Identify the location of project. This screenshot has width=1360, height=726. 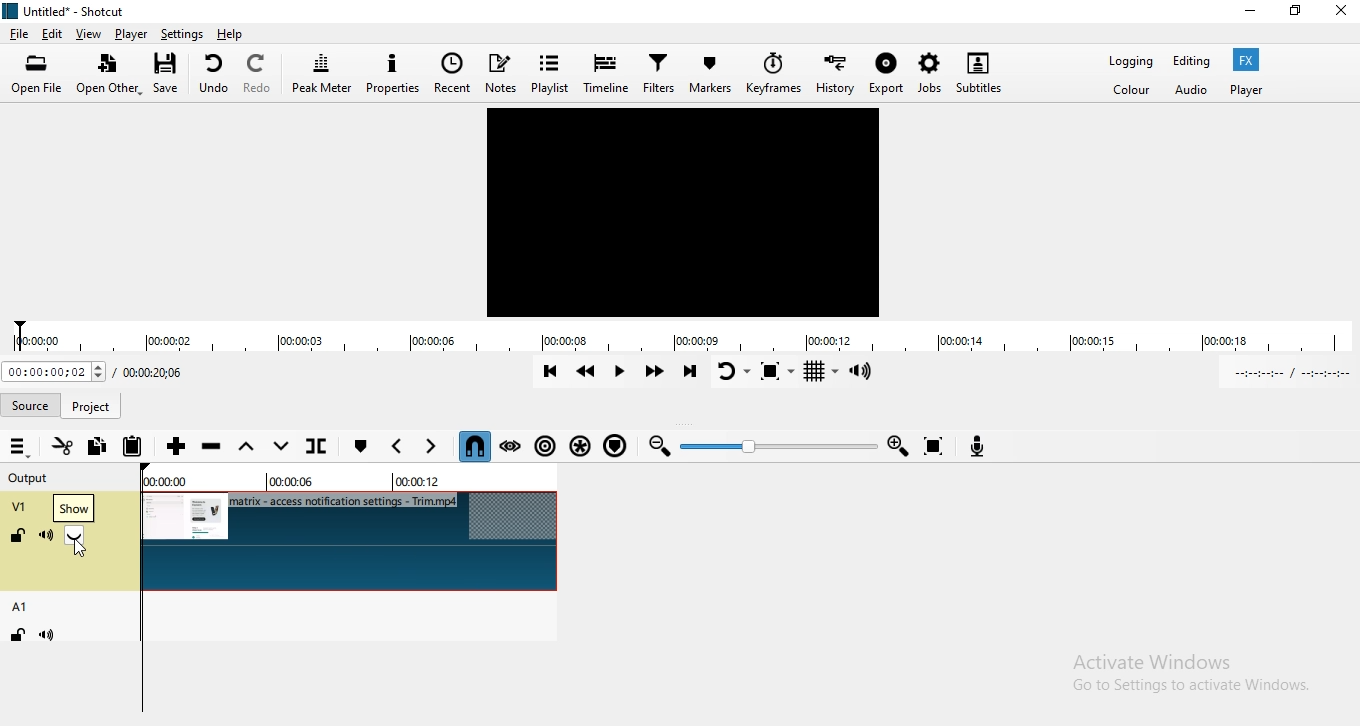
(96, 406).